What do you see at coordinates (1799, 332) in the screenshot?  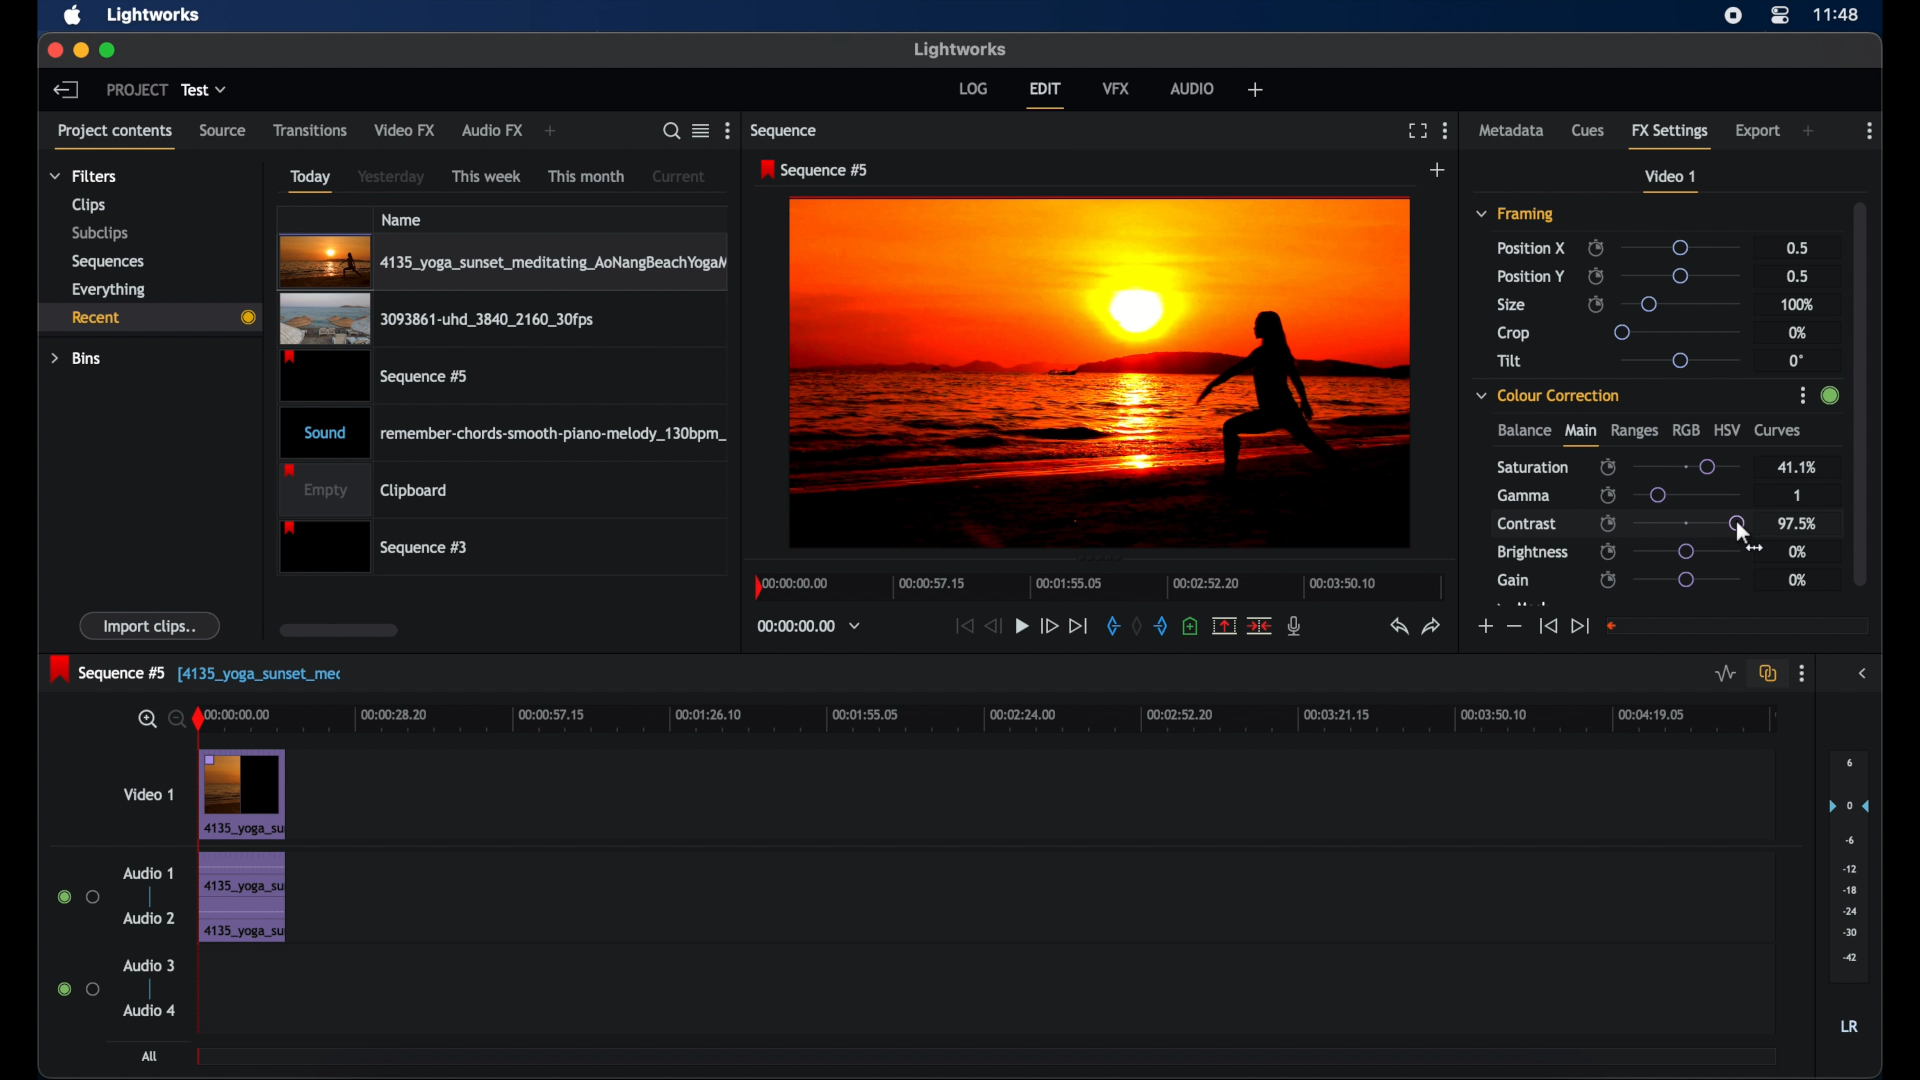 I see `0%` at bounding box center [1799, 332].